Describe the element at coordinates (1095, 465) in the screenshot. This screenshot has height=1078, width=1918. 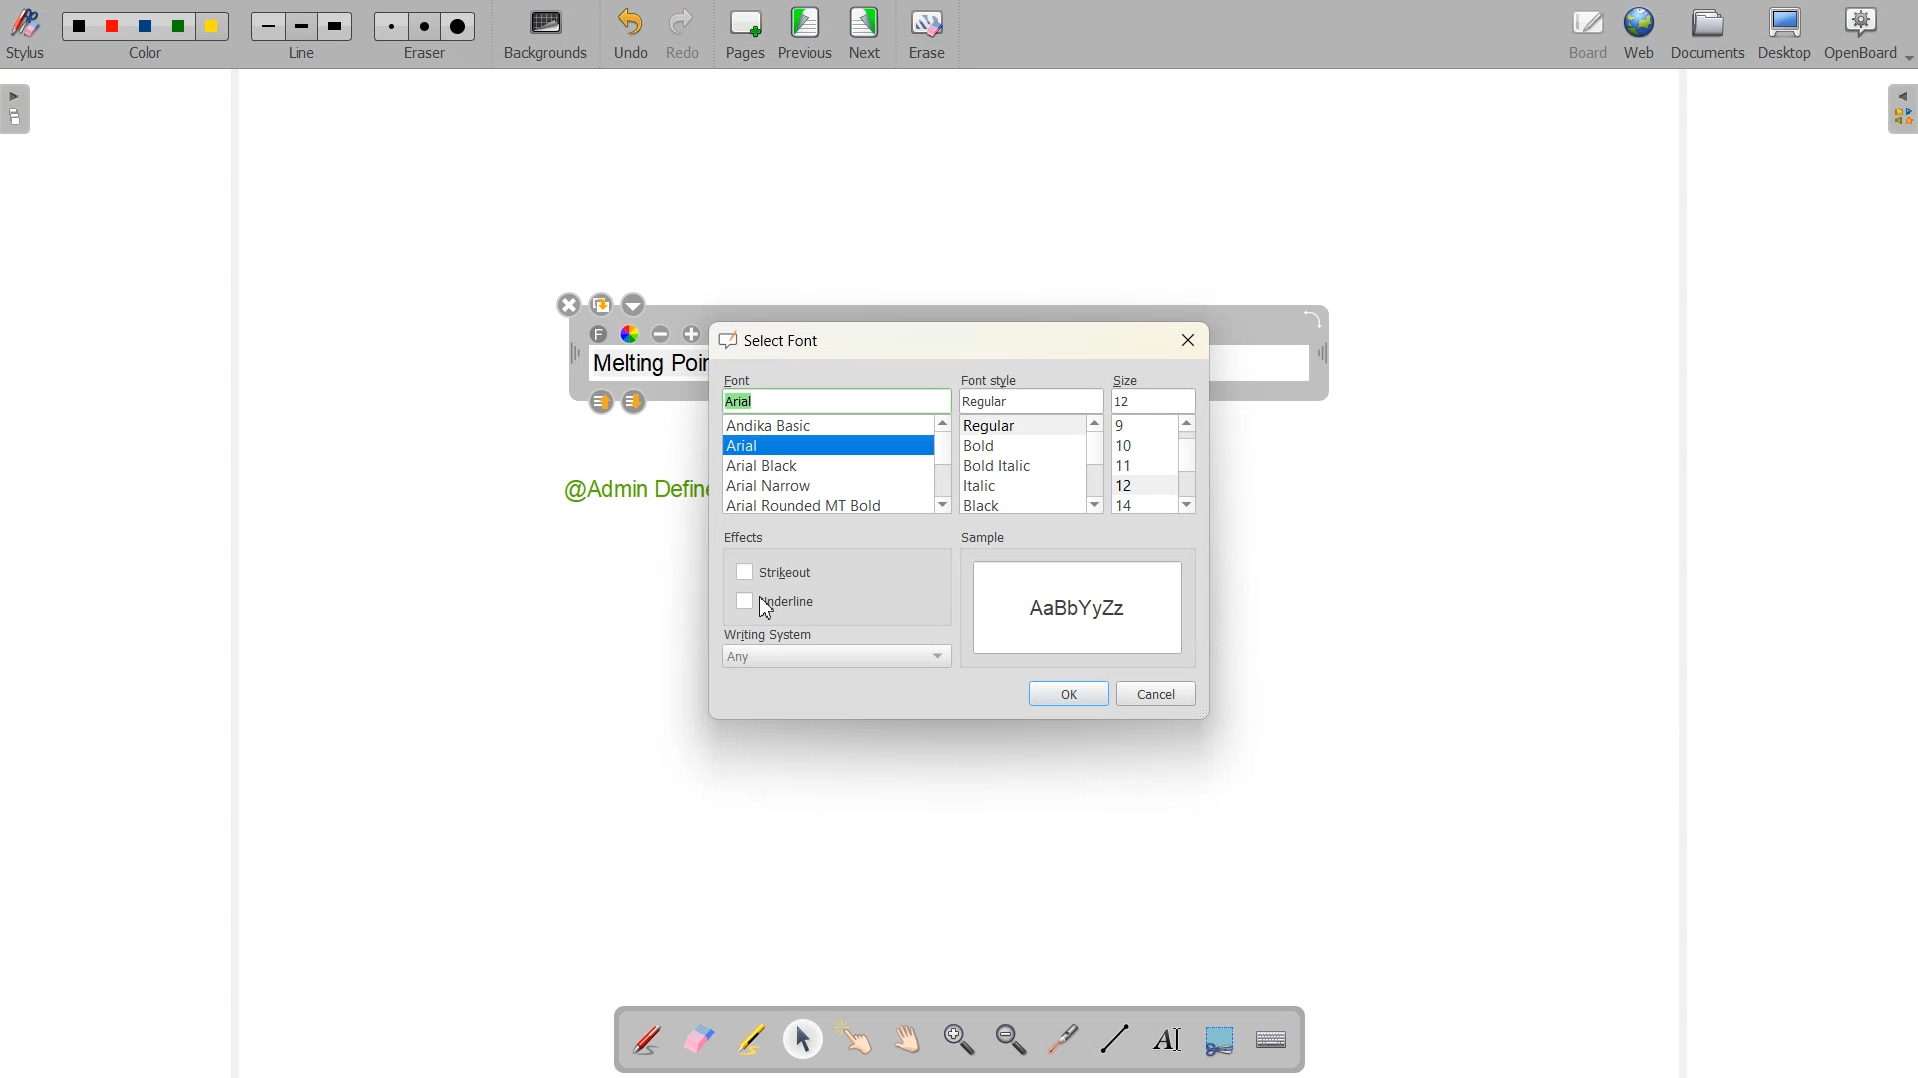
I see `Vertical scroll bar` at that location.